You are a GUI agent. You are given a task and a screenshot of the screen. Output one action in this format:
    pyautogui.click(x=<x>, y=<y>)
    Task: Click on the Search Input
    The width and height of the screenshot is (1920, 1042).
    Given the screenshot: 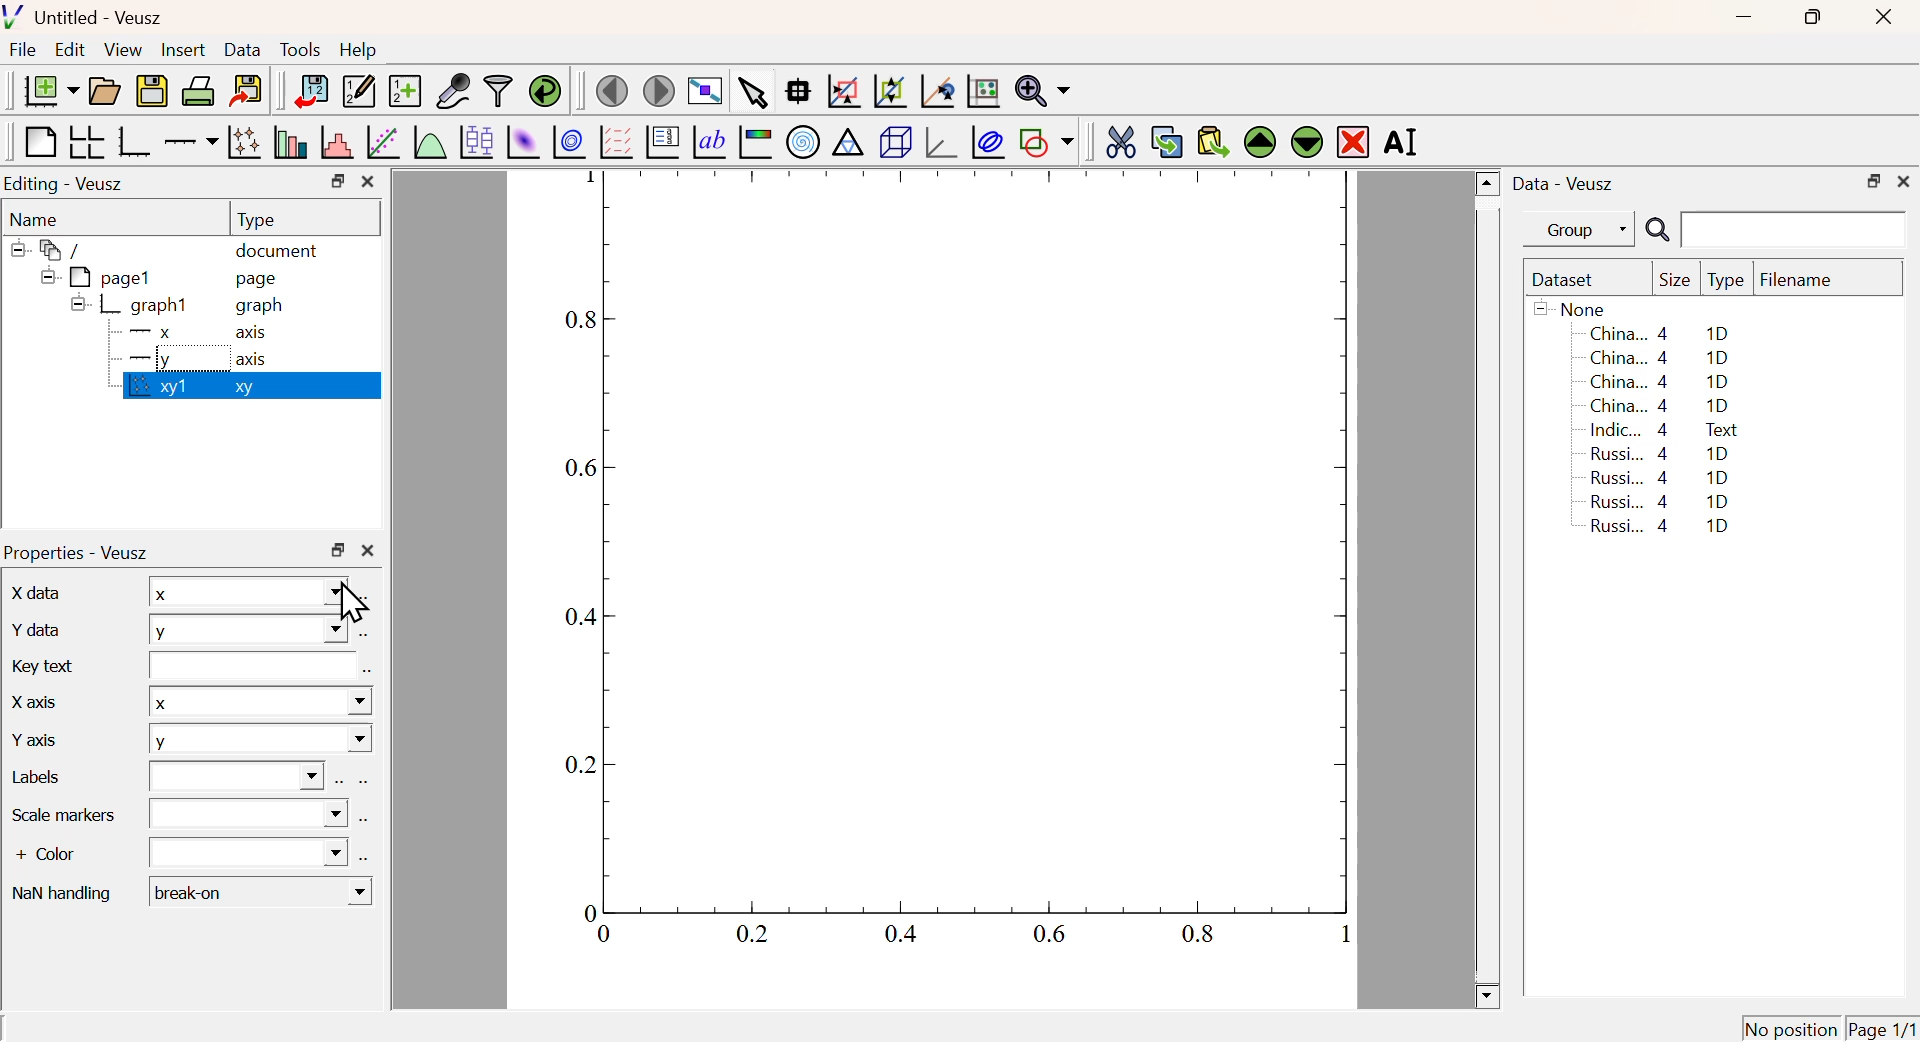 What is the action you would take?
    pyautogui.click(x=1795, y=228)
    